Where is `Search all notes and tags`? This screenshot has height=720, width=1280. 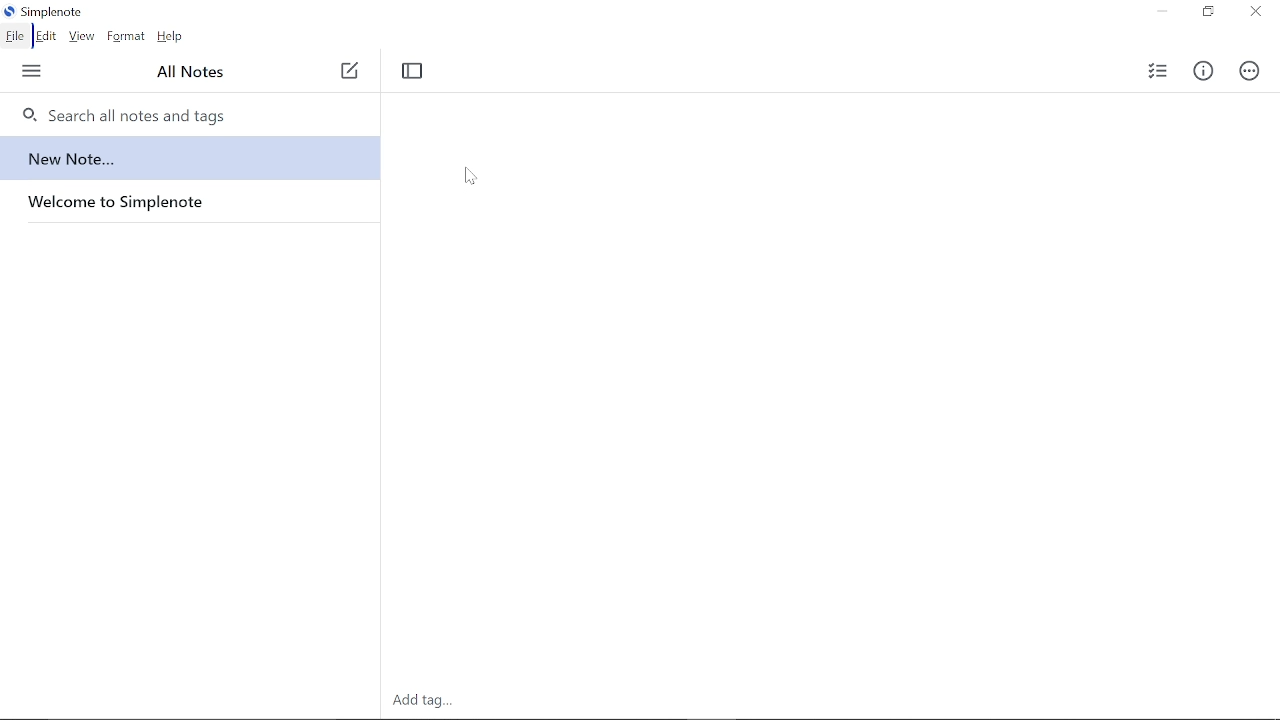 Search all notes and tags is located at coordinates (173, 114).